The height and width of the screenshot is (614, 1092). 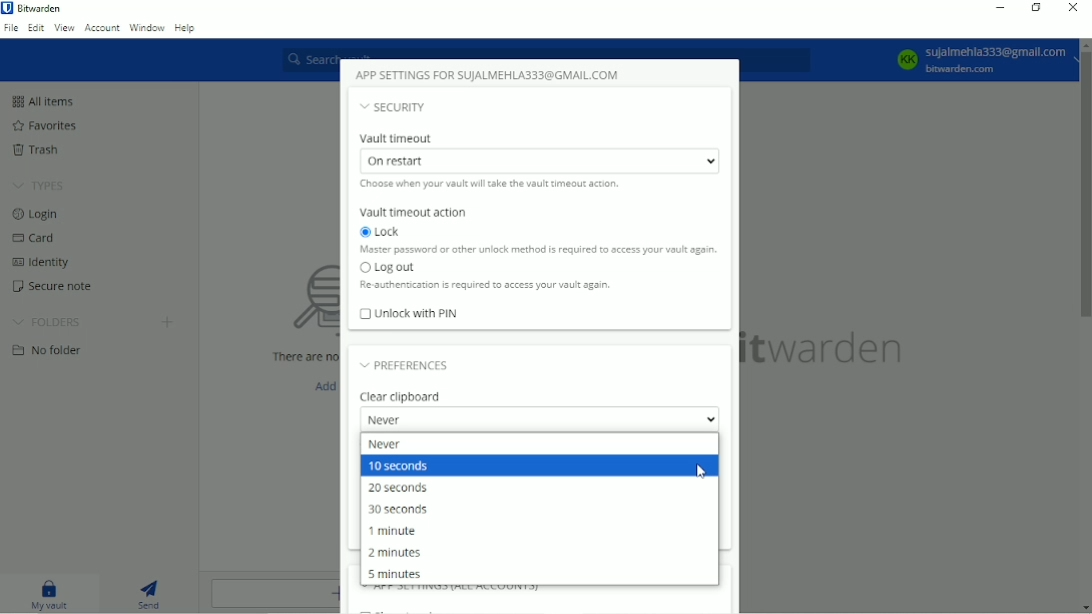 What do you see at coordinates (399, 487) in the screenshot?
I see `20 seconds` at bounding box center [399, 487].